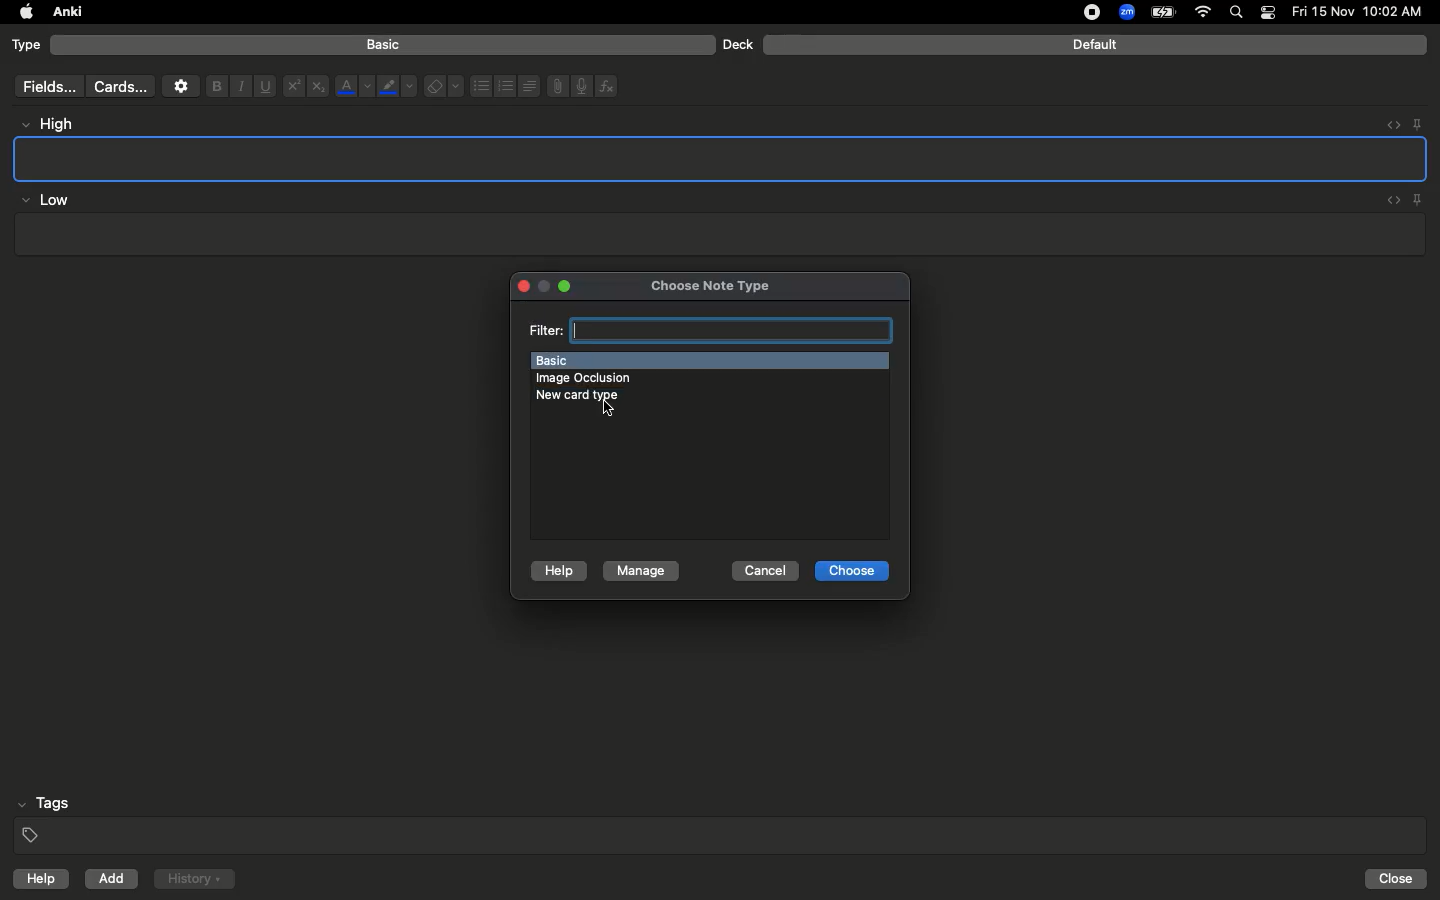 The height and width of the screenshot is (900, 1440). I want to click on Embed, so click(1389, 201).